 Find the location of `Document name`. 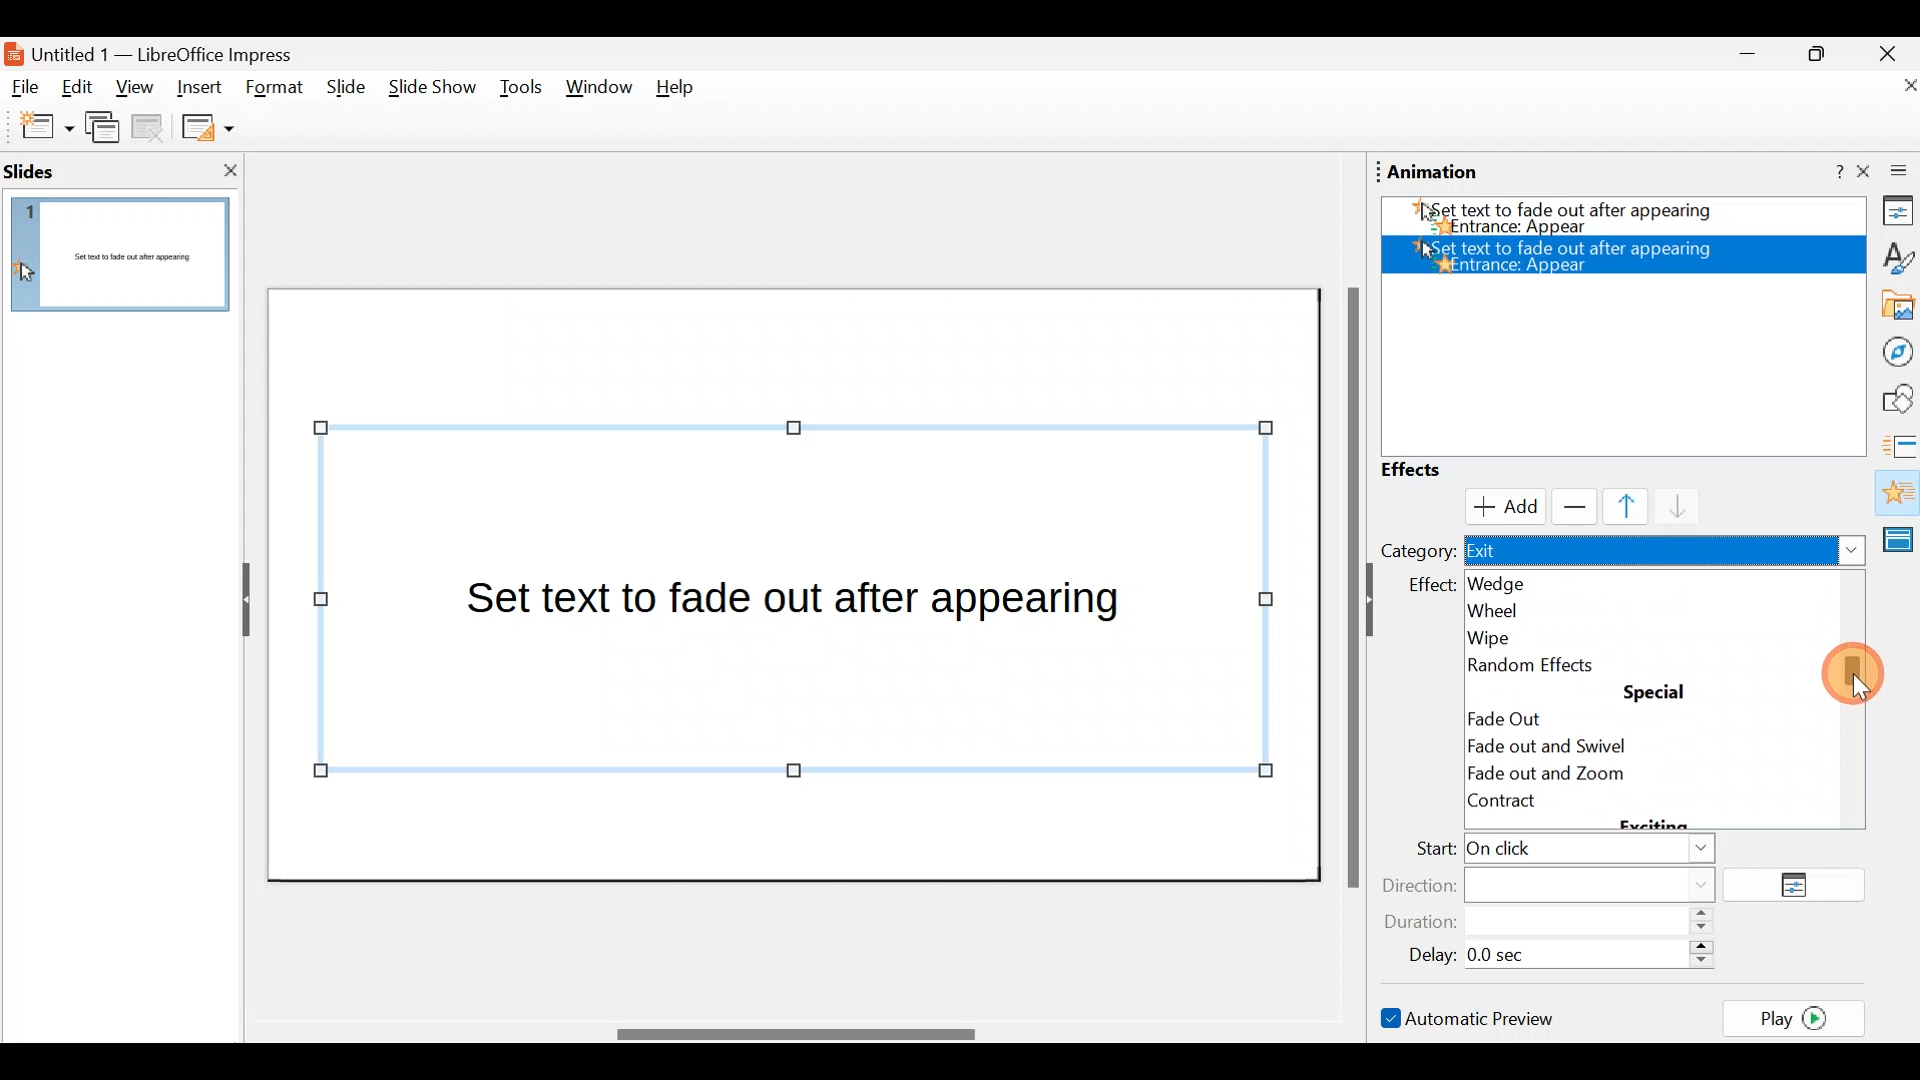

Document name is located at coordinates (163, 52).